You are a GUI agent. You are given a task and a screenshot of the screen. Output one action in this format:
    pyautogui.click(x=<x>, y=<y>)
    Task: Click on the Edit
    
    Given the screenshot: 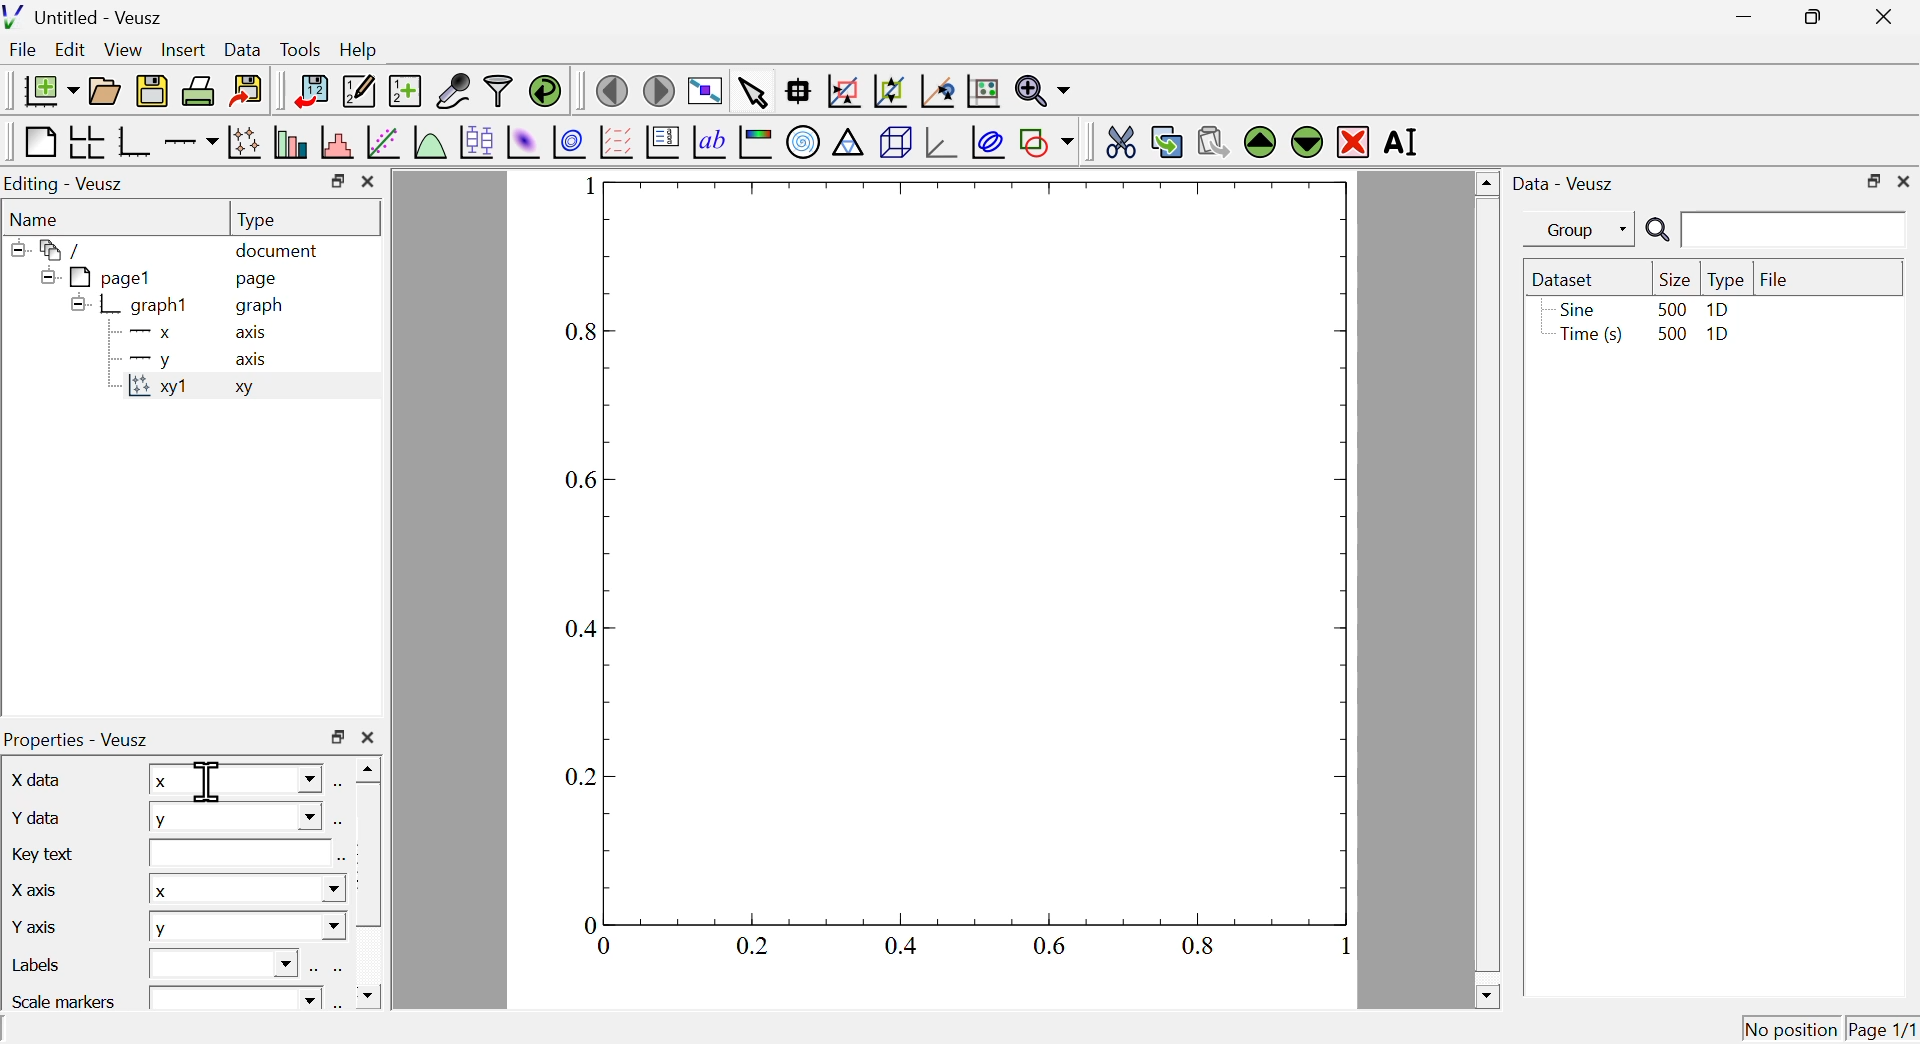 What is the action you would take?
    pyautogui.click(x=71, y=51)
    